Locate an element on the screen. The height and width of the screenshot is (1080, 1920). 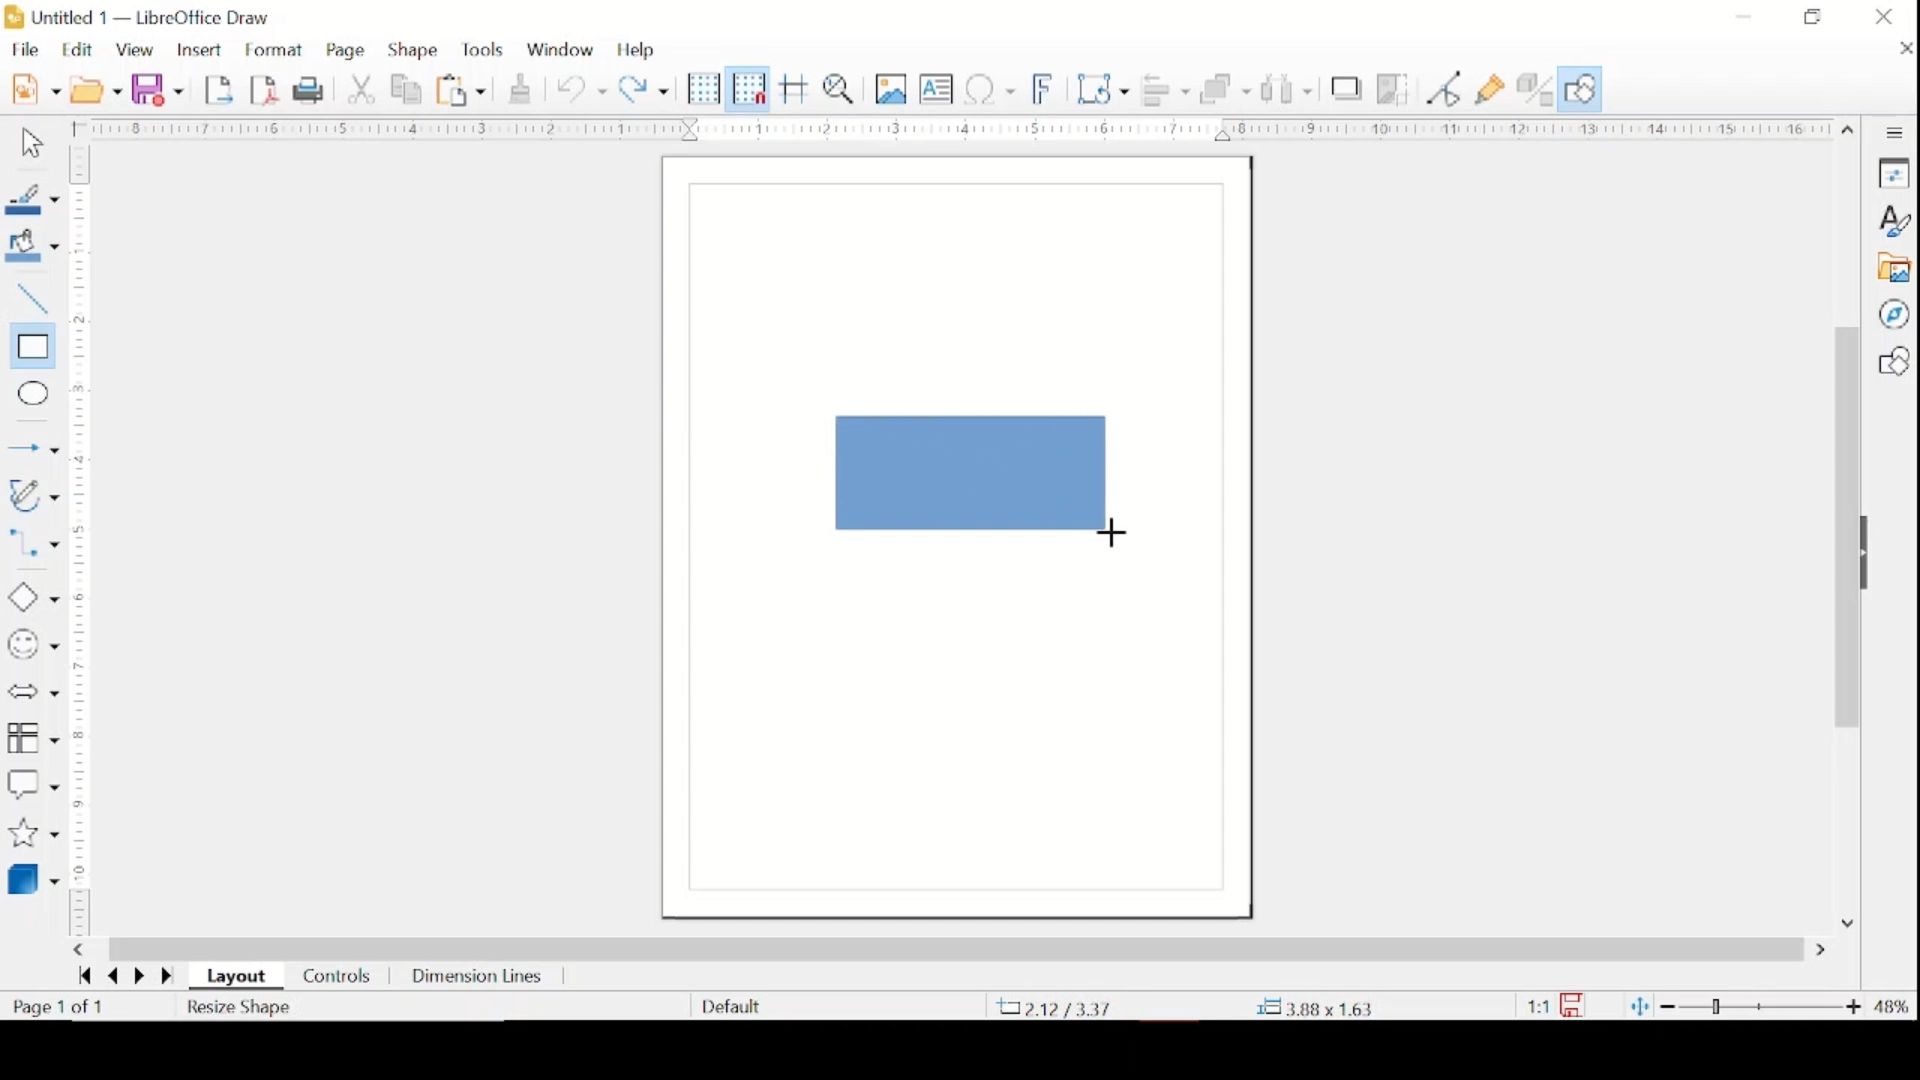
insert is located at coordinates (198, 51).